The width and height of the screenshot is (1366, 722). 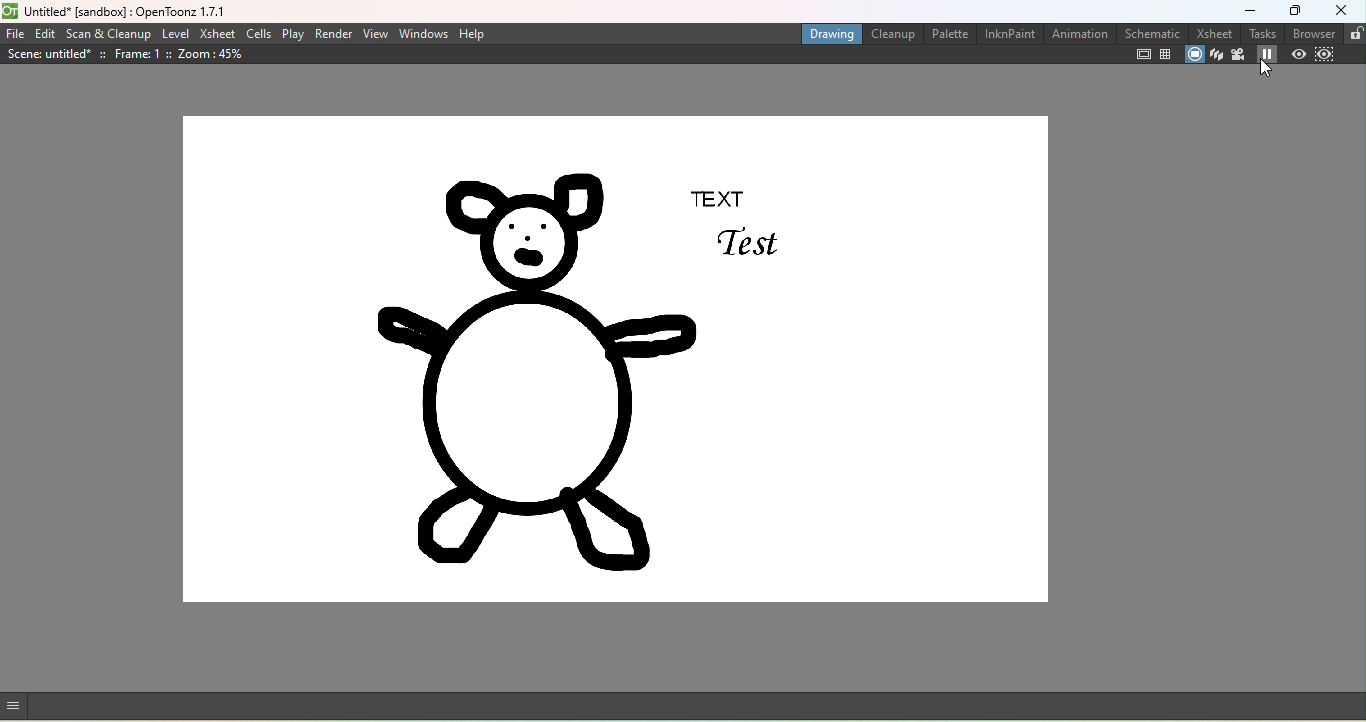 What do you see at coordinates (1297, 10) in the screenshot?
I see `Maximize` at bounding box center [1297, 10].